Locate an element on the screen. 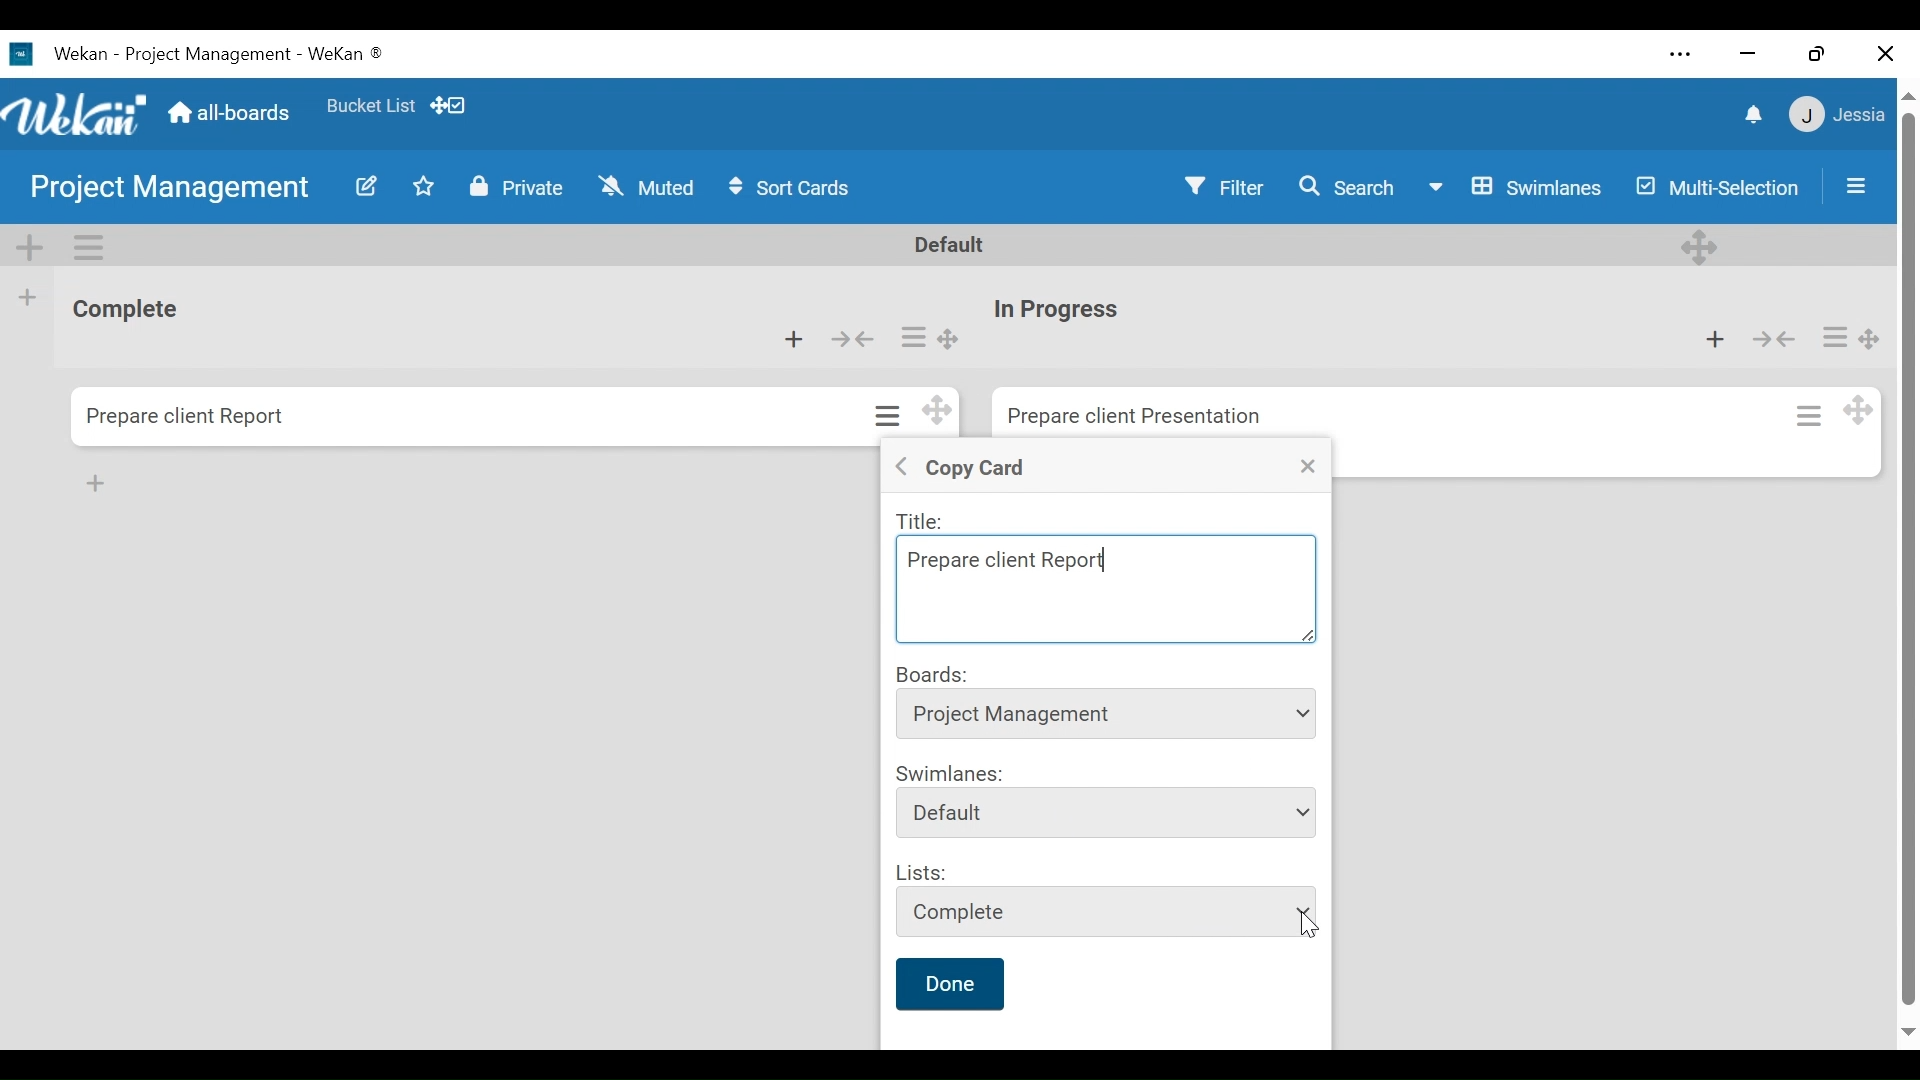  Boards is located at coordinates (935, 673).